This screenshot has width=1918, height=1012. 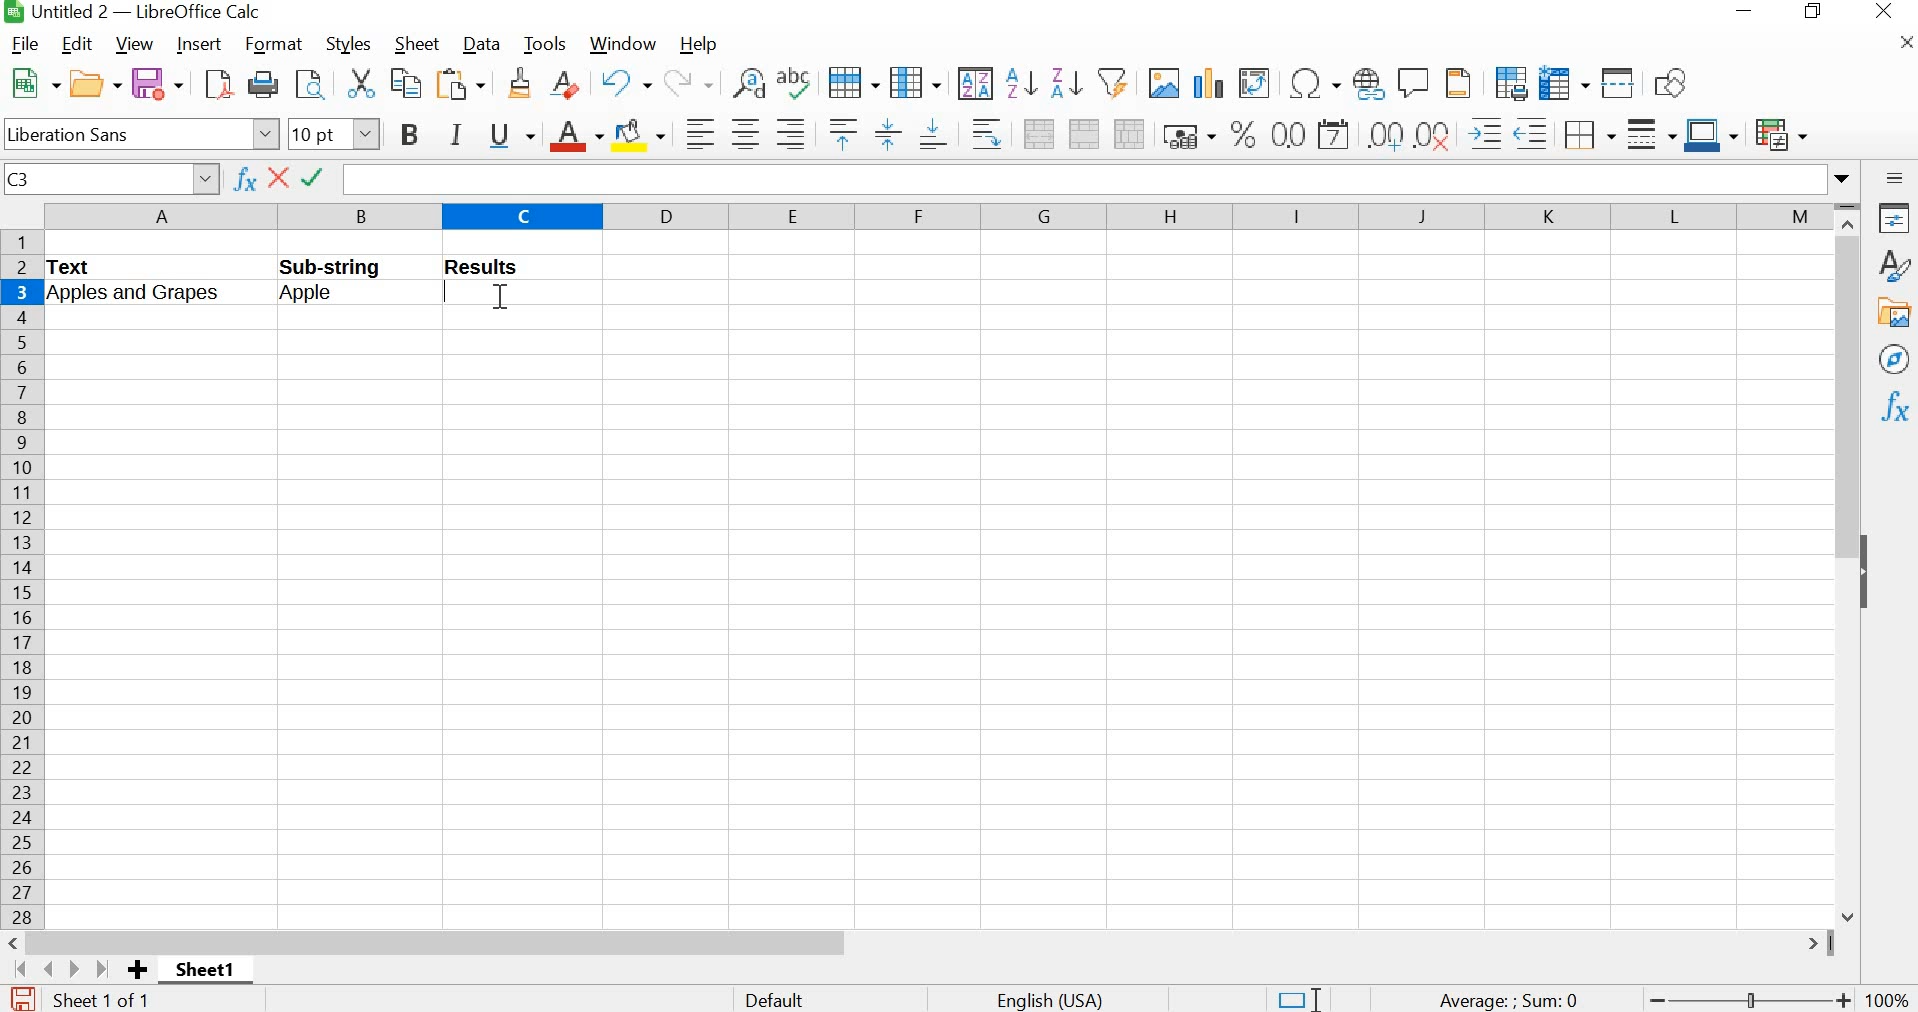 What do you see at coordinates (851, 80) in the screenshot?
I see `row` at bounding box center [851, 80].